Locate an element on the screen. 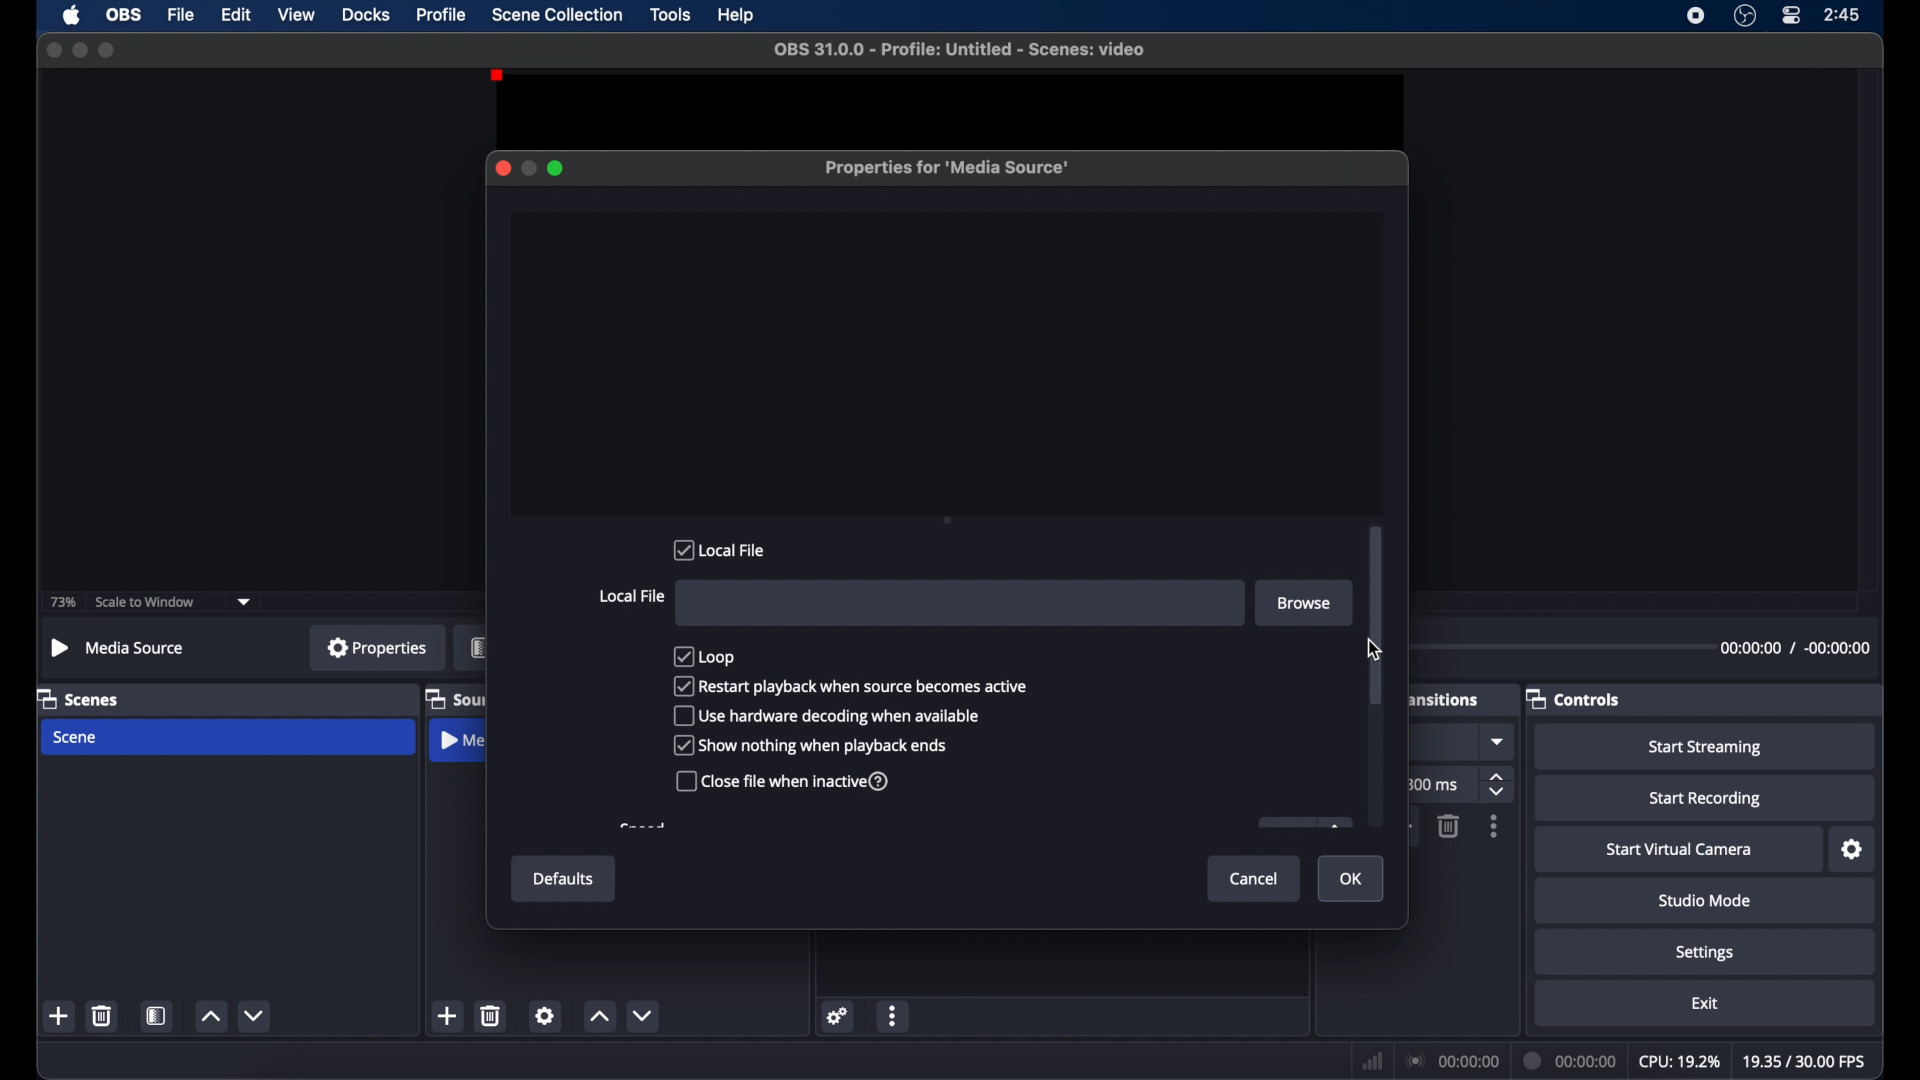 This screenshot has width=1920, height=1080. cancel is located at coordinates (1255, 878).